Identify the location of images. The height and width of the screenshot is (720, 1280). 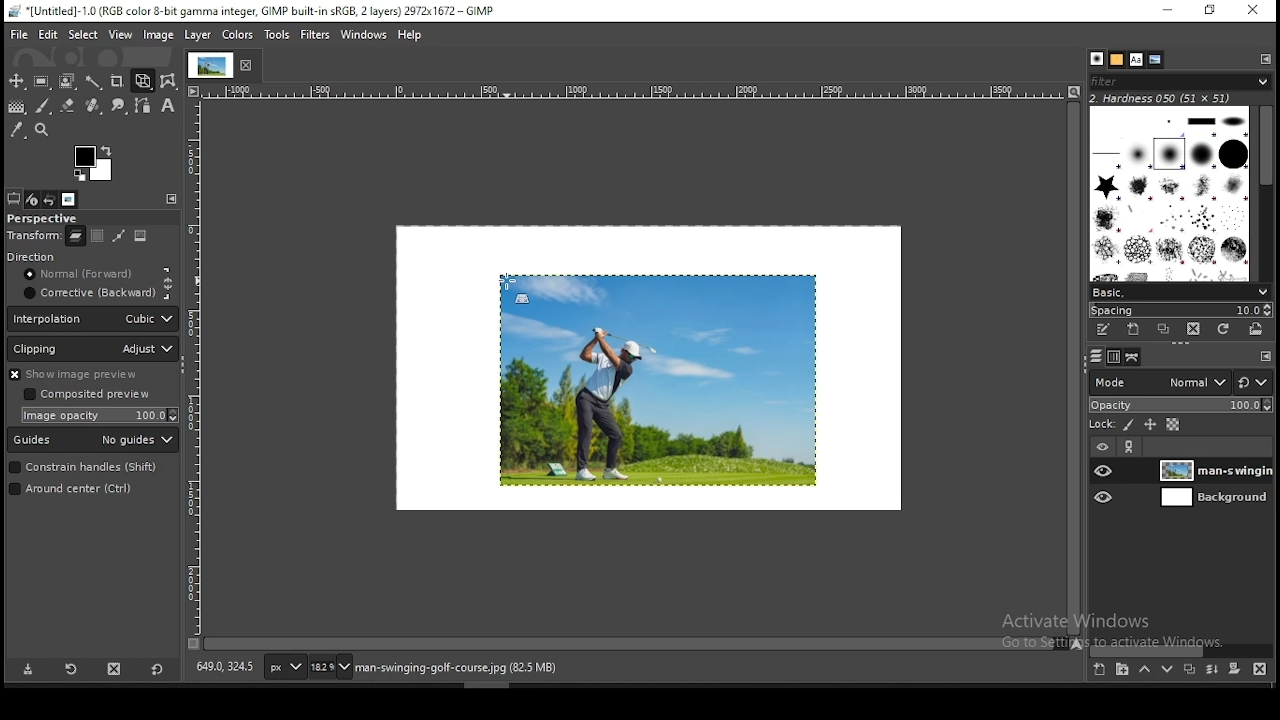
(69, 199).